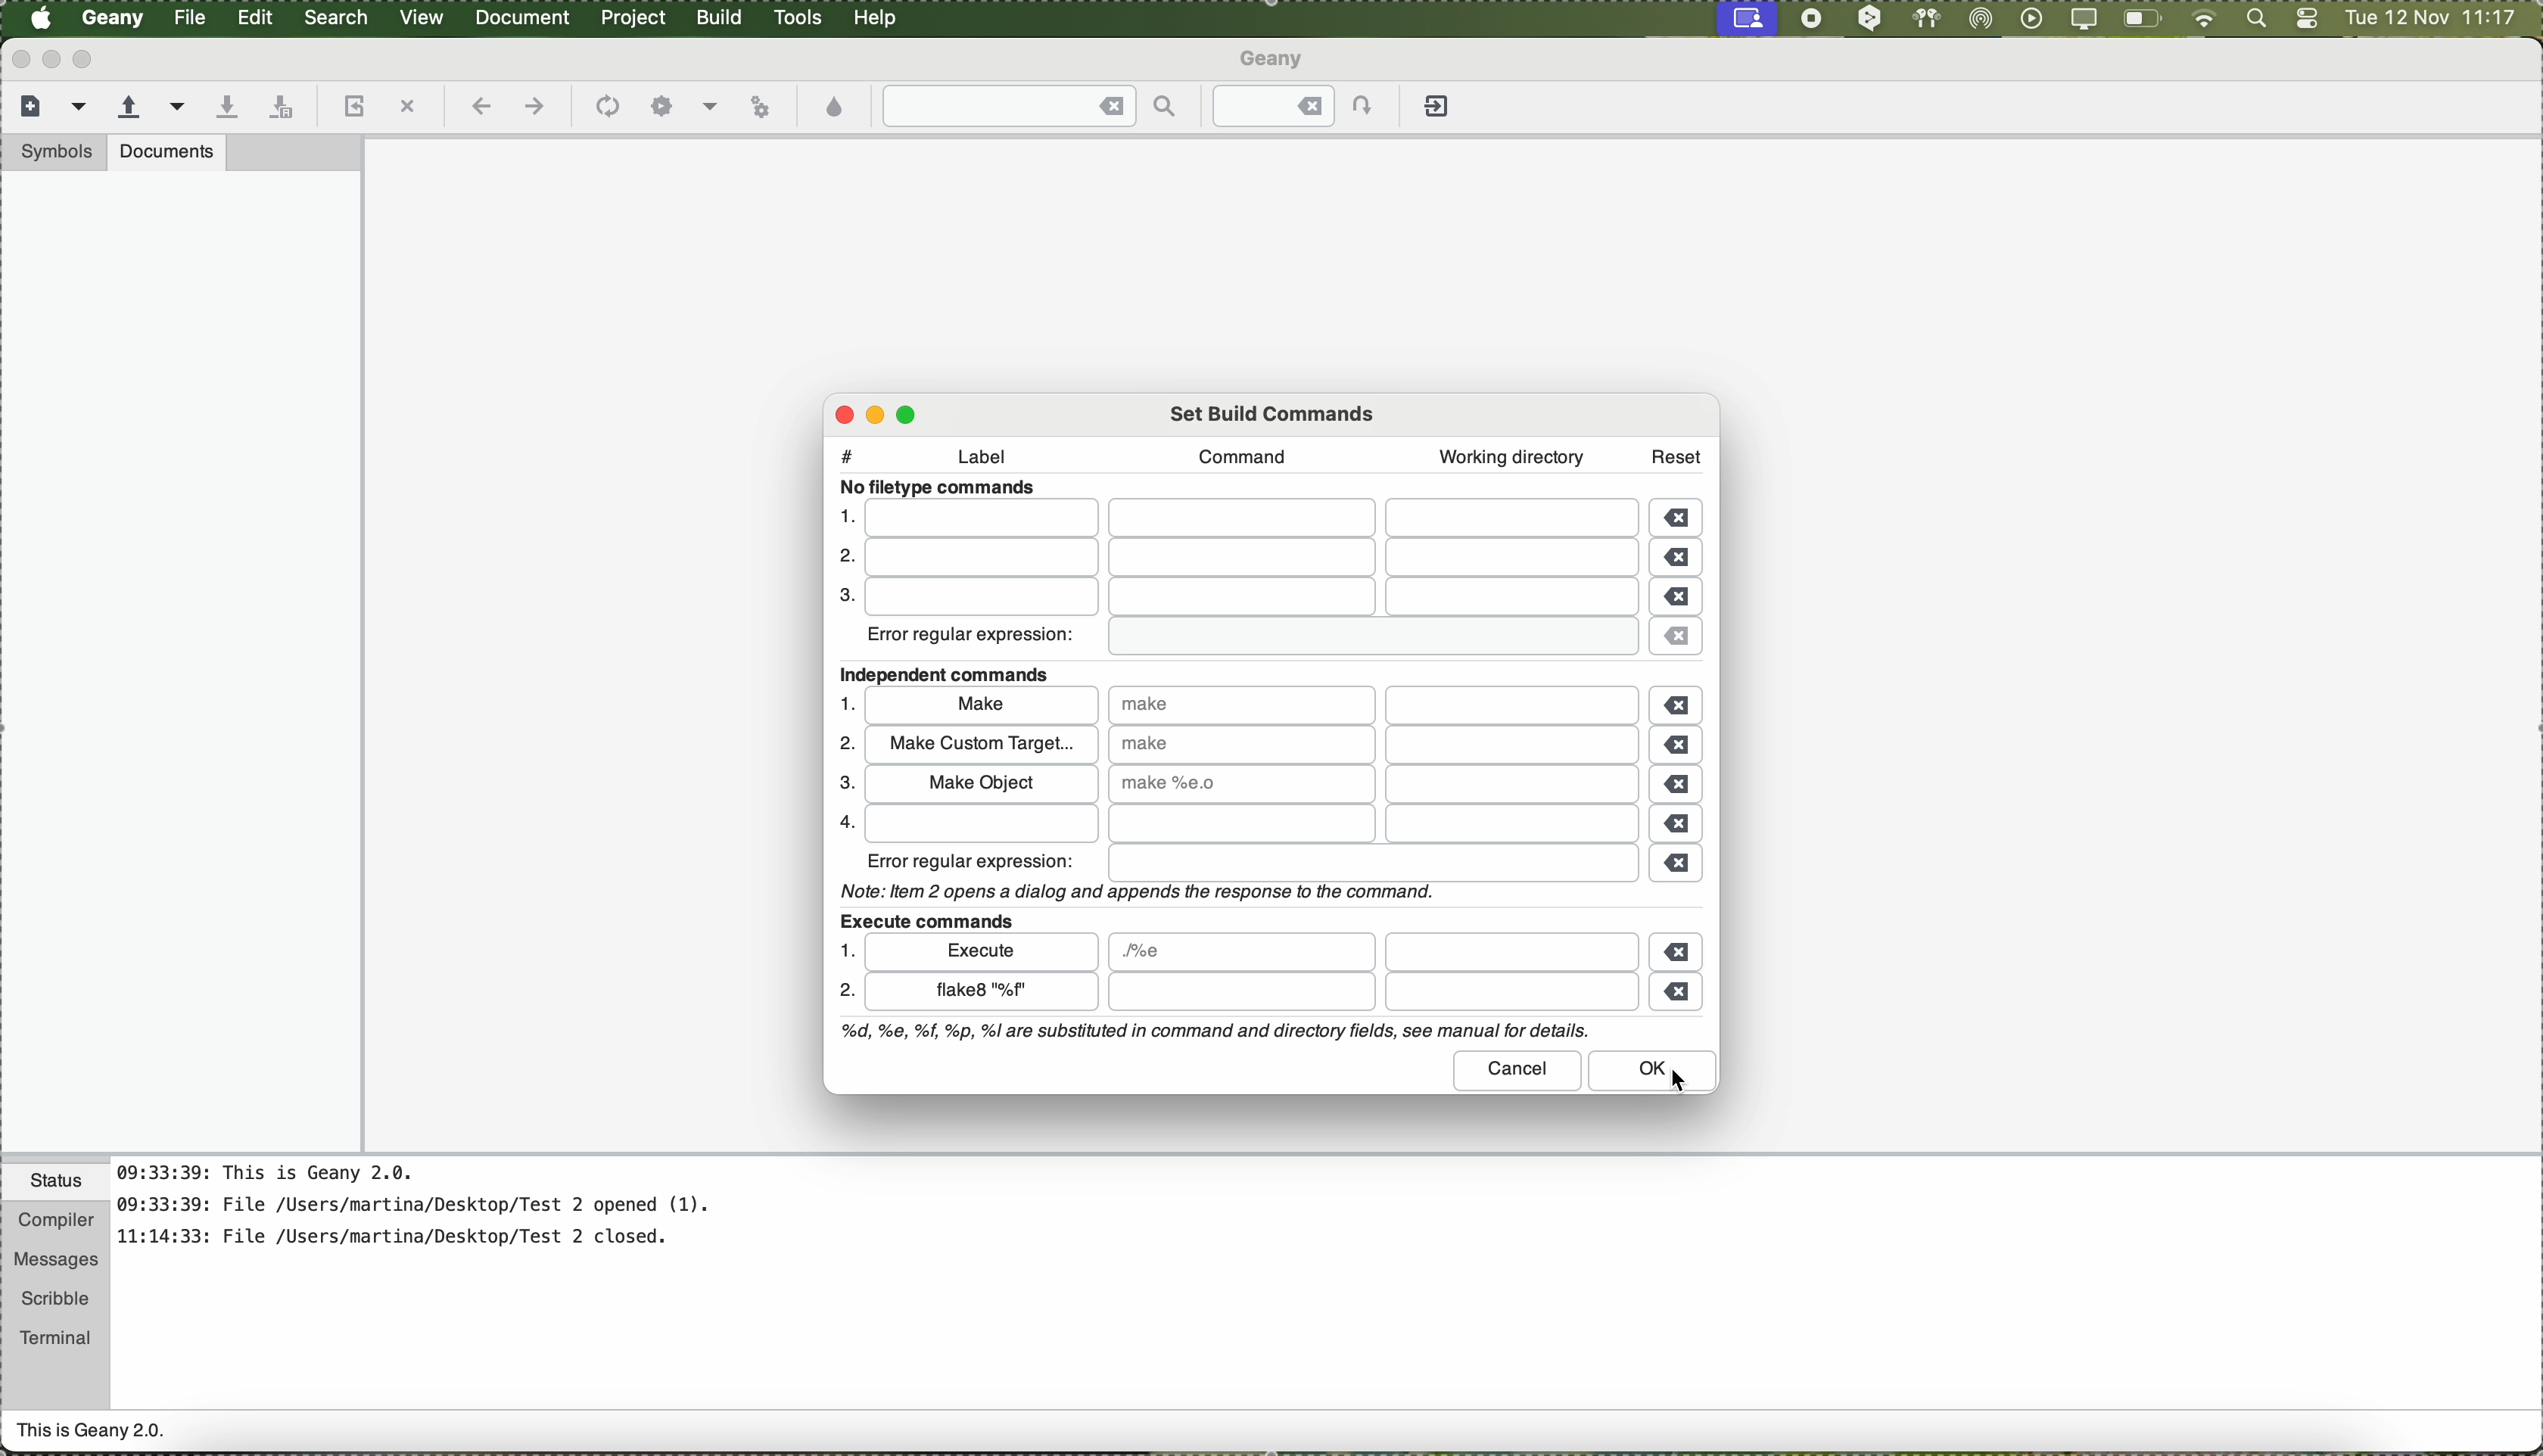 Image resolution: width=2543 pixels, height=1456 pixels. What do you see at coordinates (982, 708) in the screenshot?
I see `make` at bounding box center [982, 708].